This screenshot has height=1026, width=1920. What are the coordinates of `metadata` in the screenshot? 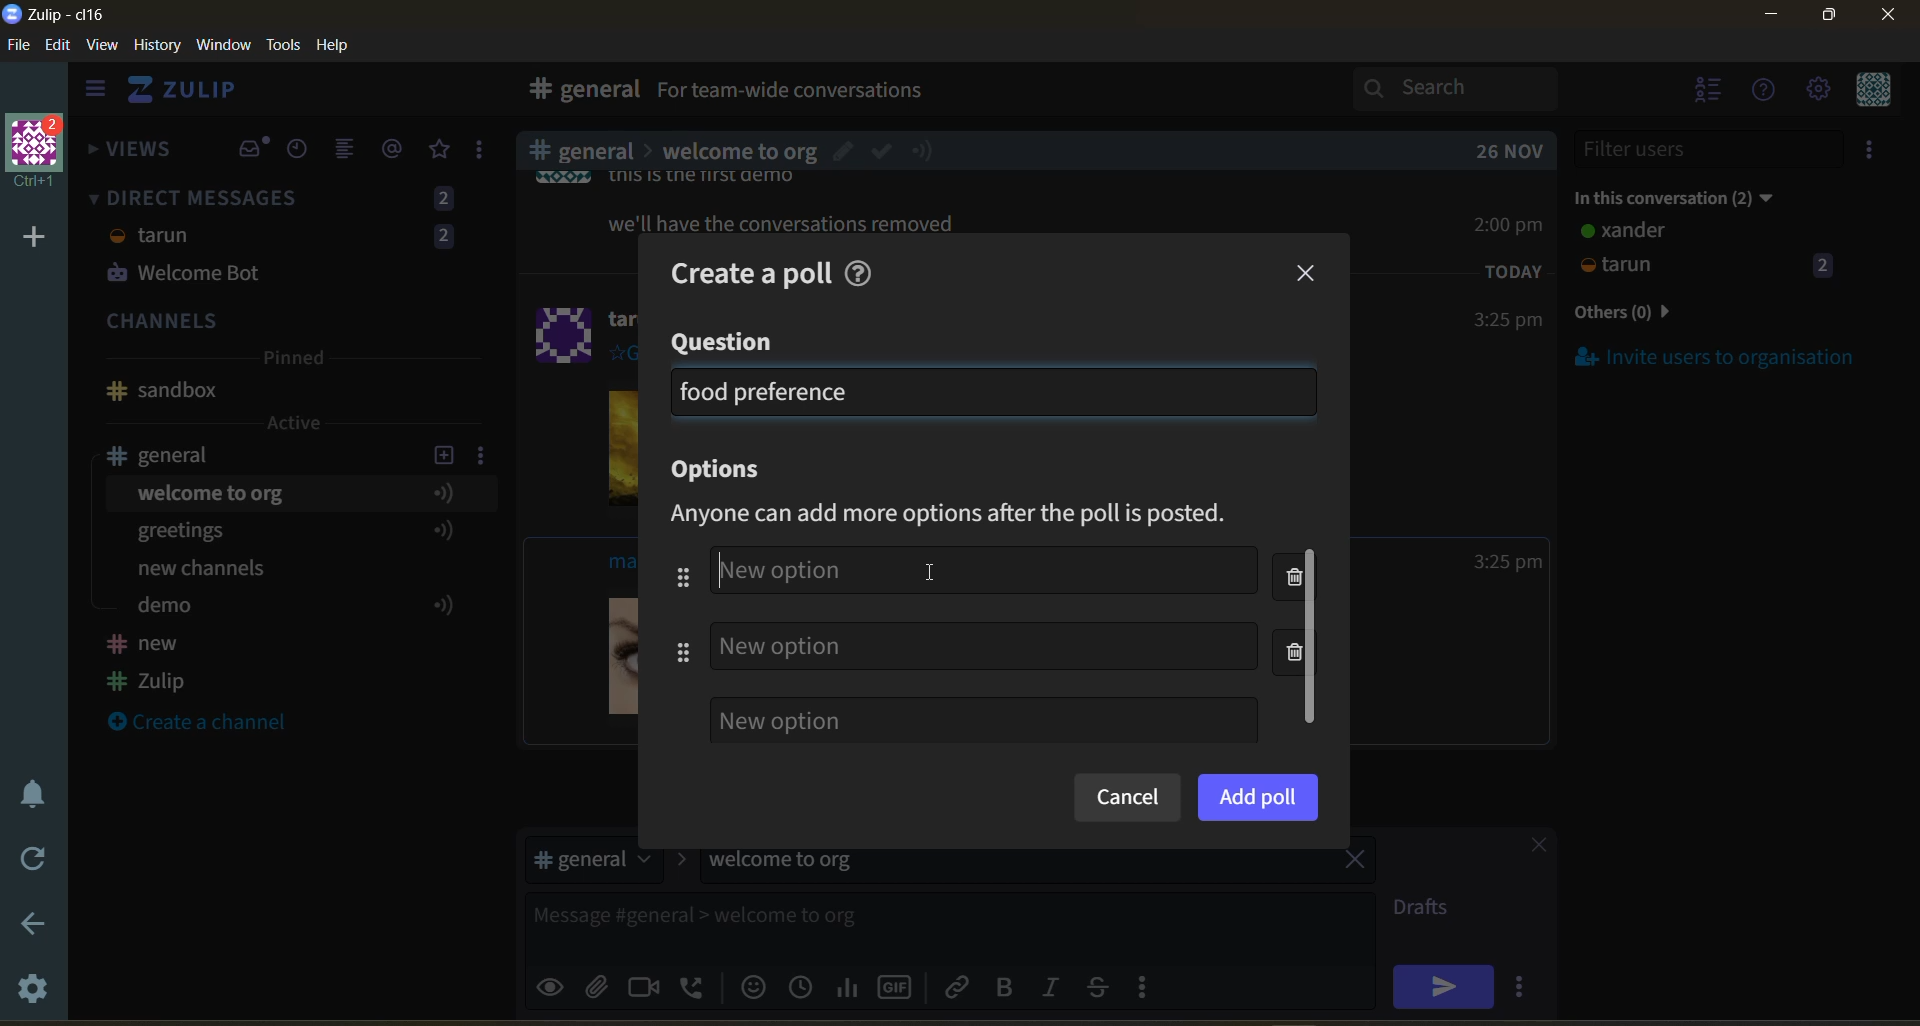 It's located at (967, 515).